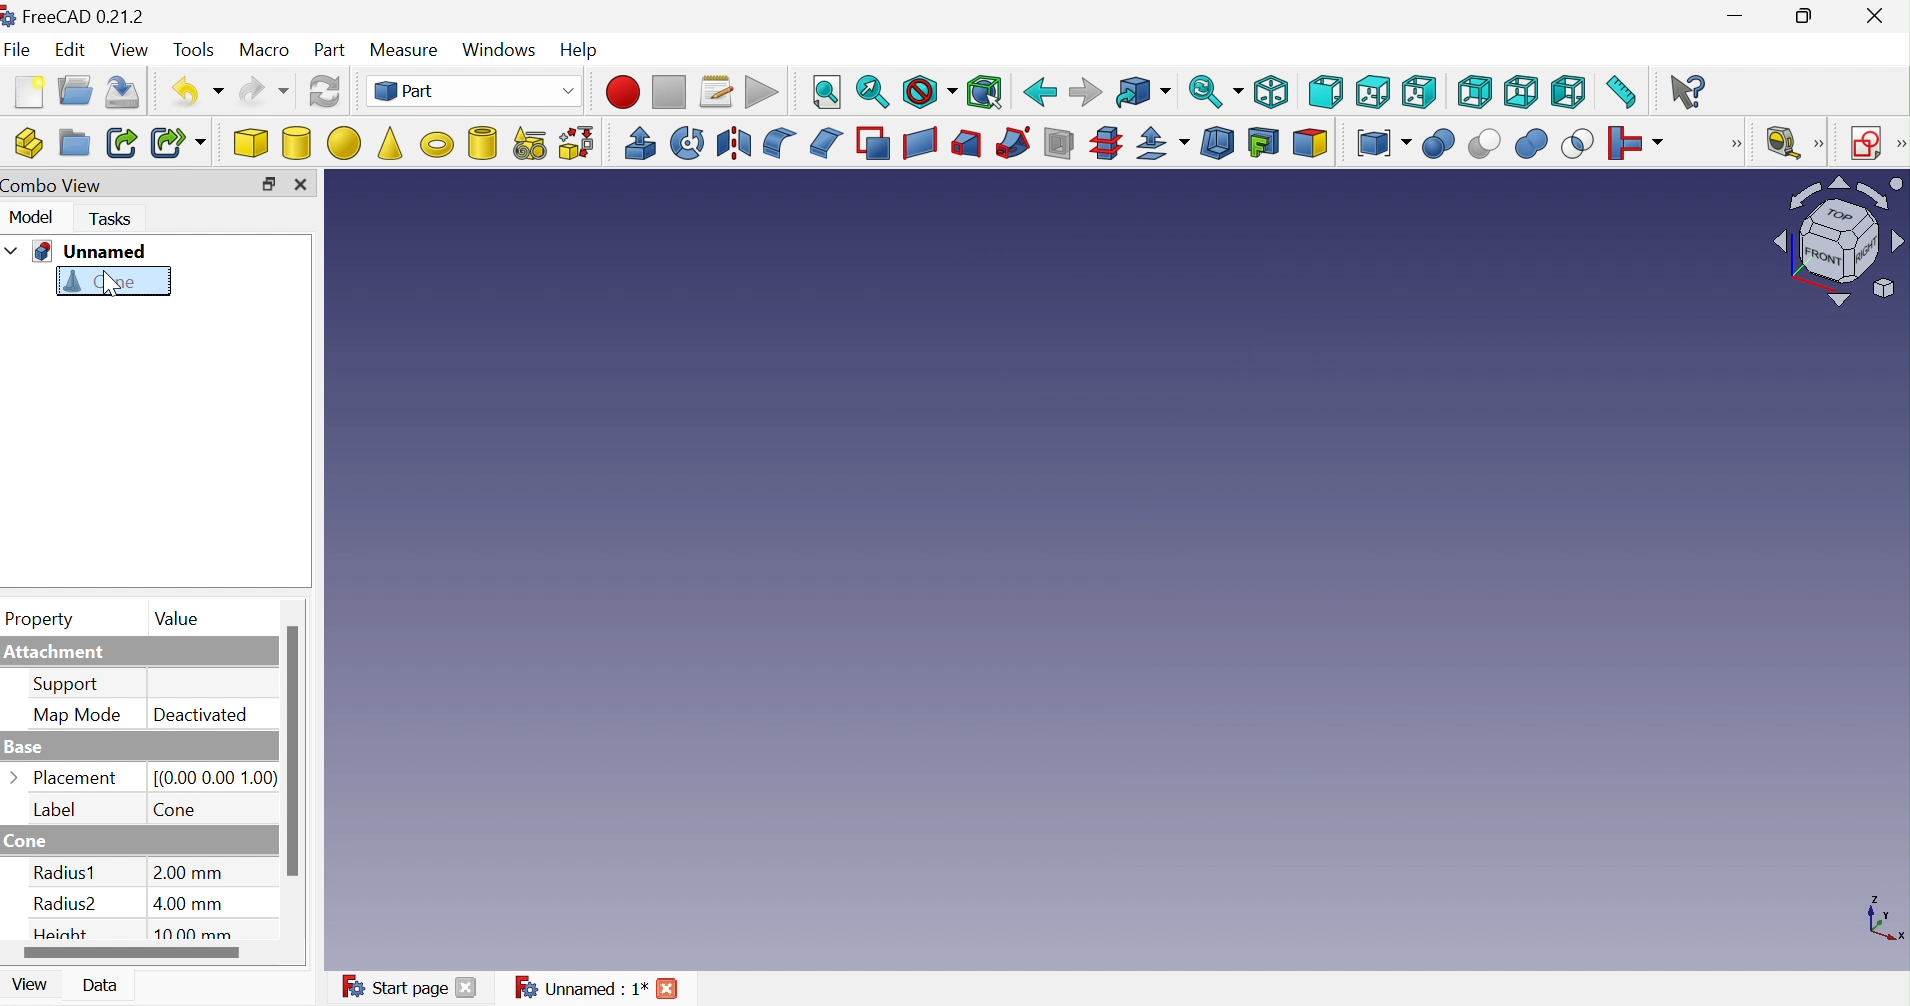  What do you see at coordinates (1142, 93) in the screenshot?
I see `Go to linked object` at bounding box center [1142, 93].